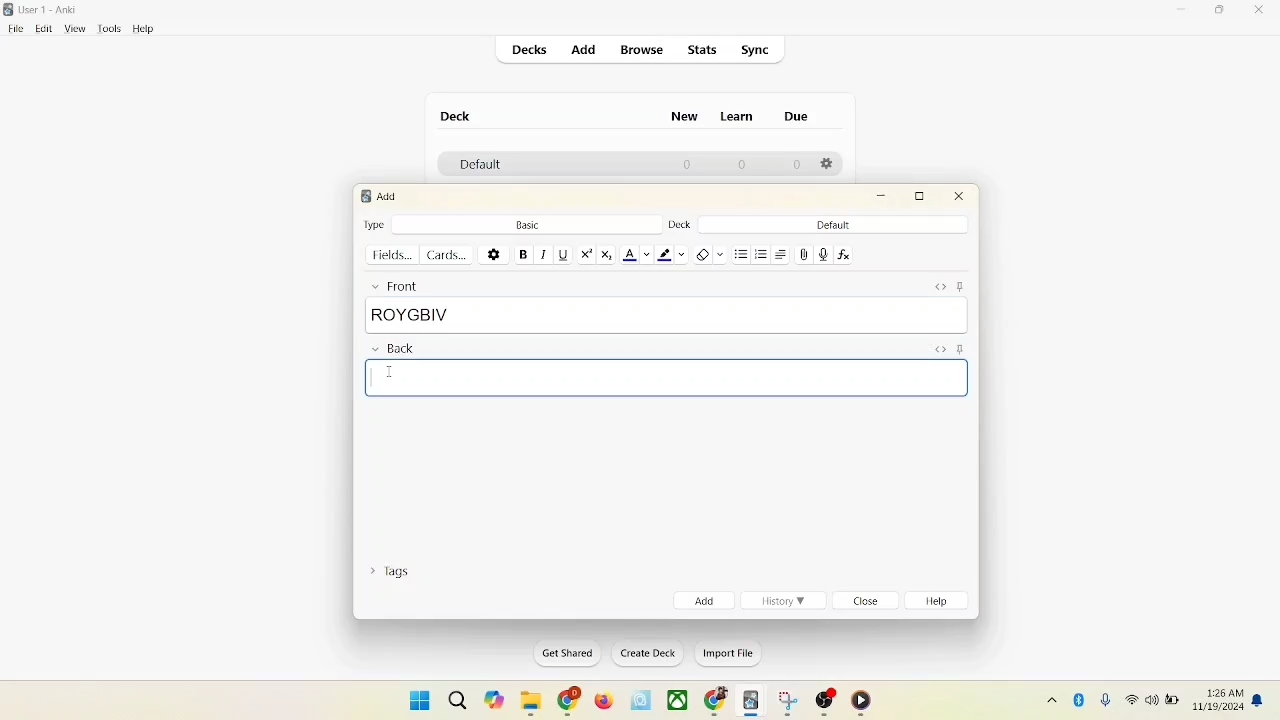 The width and height of the screenshot is (1280, 720). Describe the element at coordinates (451, 255) in the screenshot. I see `cards` at that location.